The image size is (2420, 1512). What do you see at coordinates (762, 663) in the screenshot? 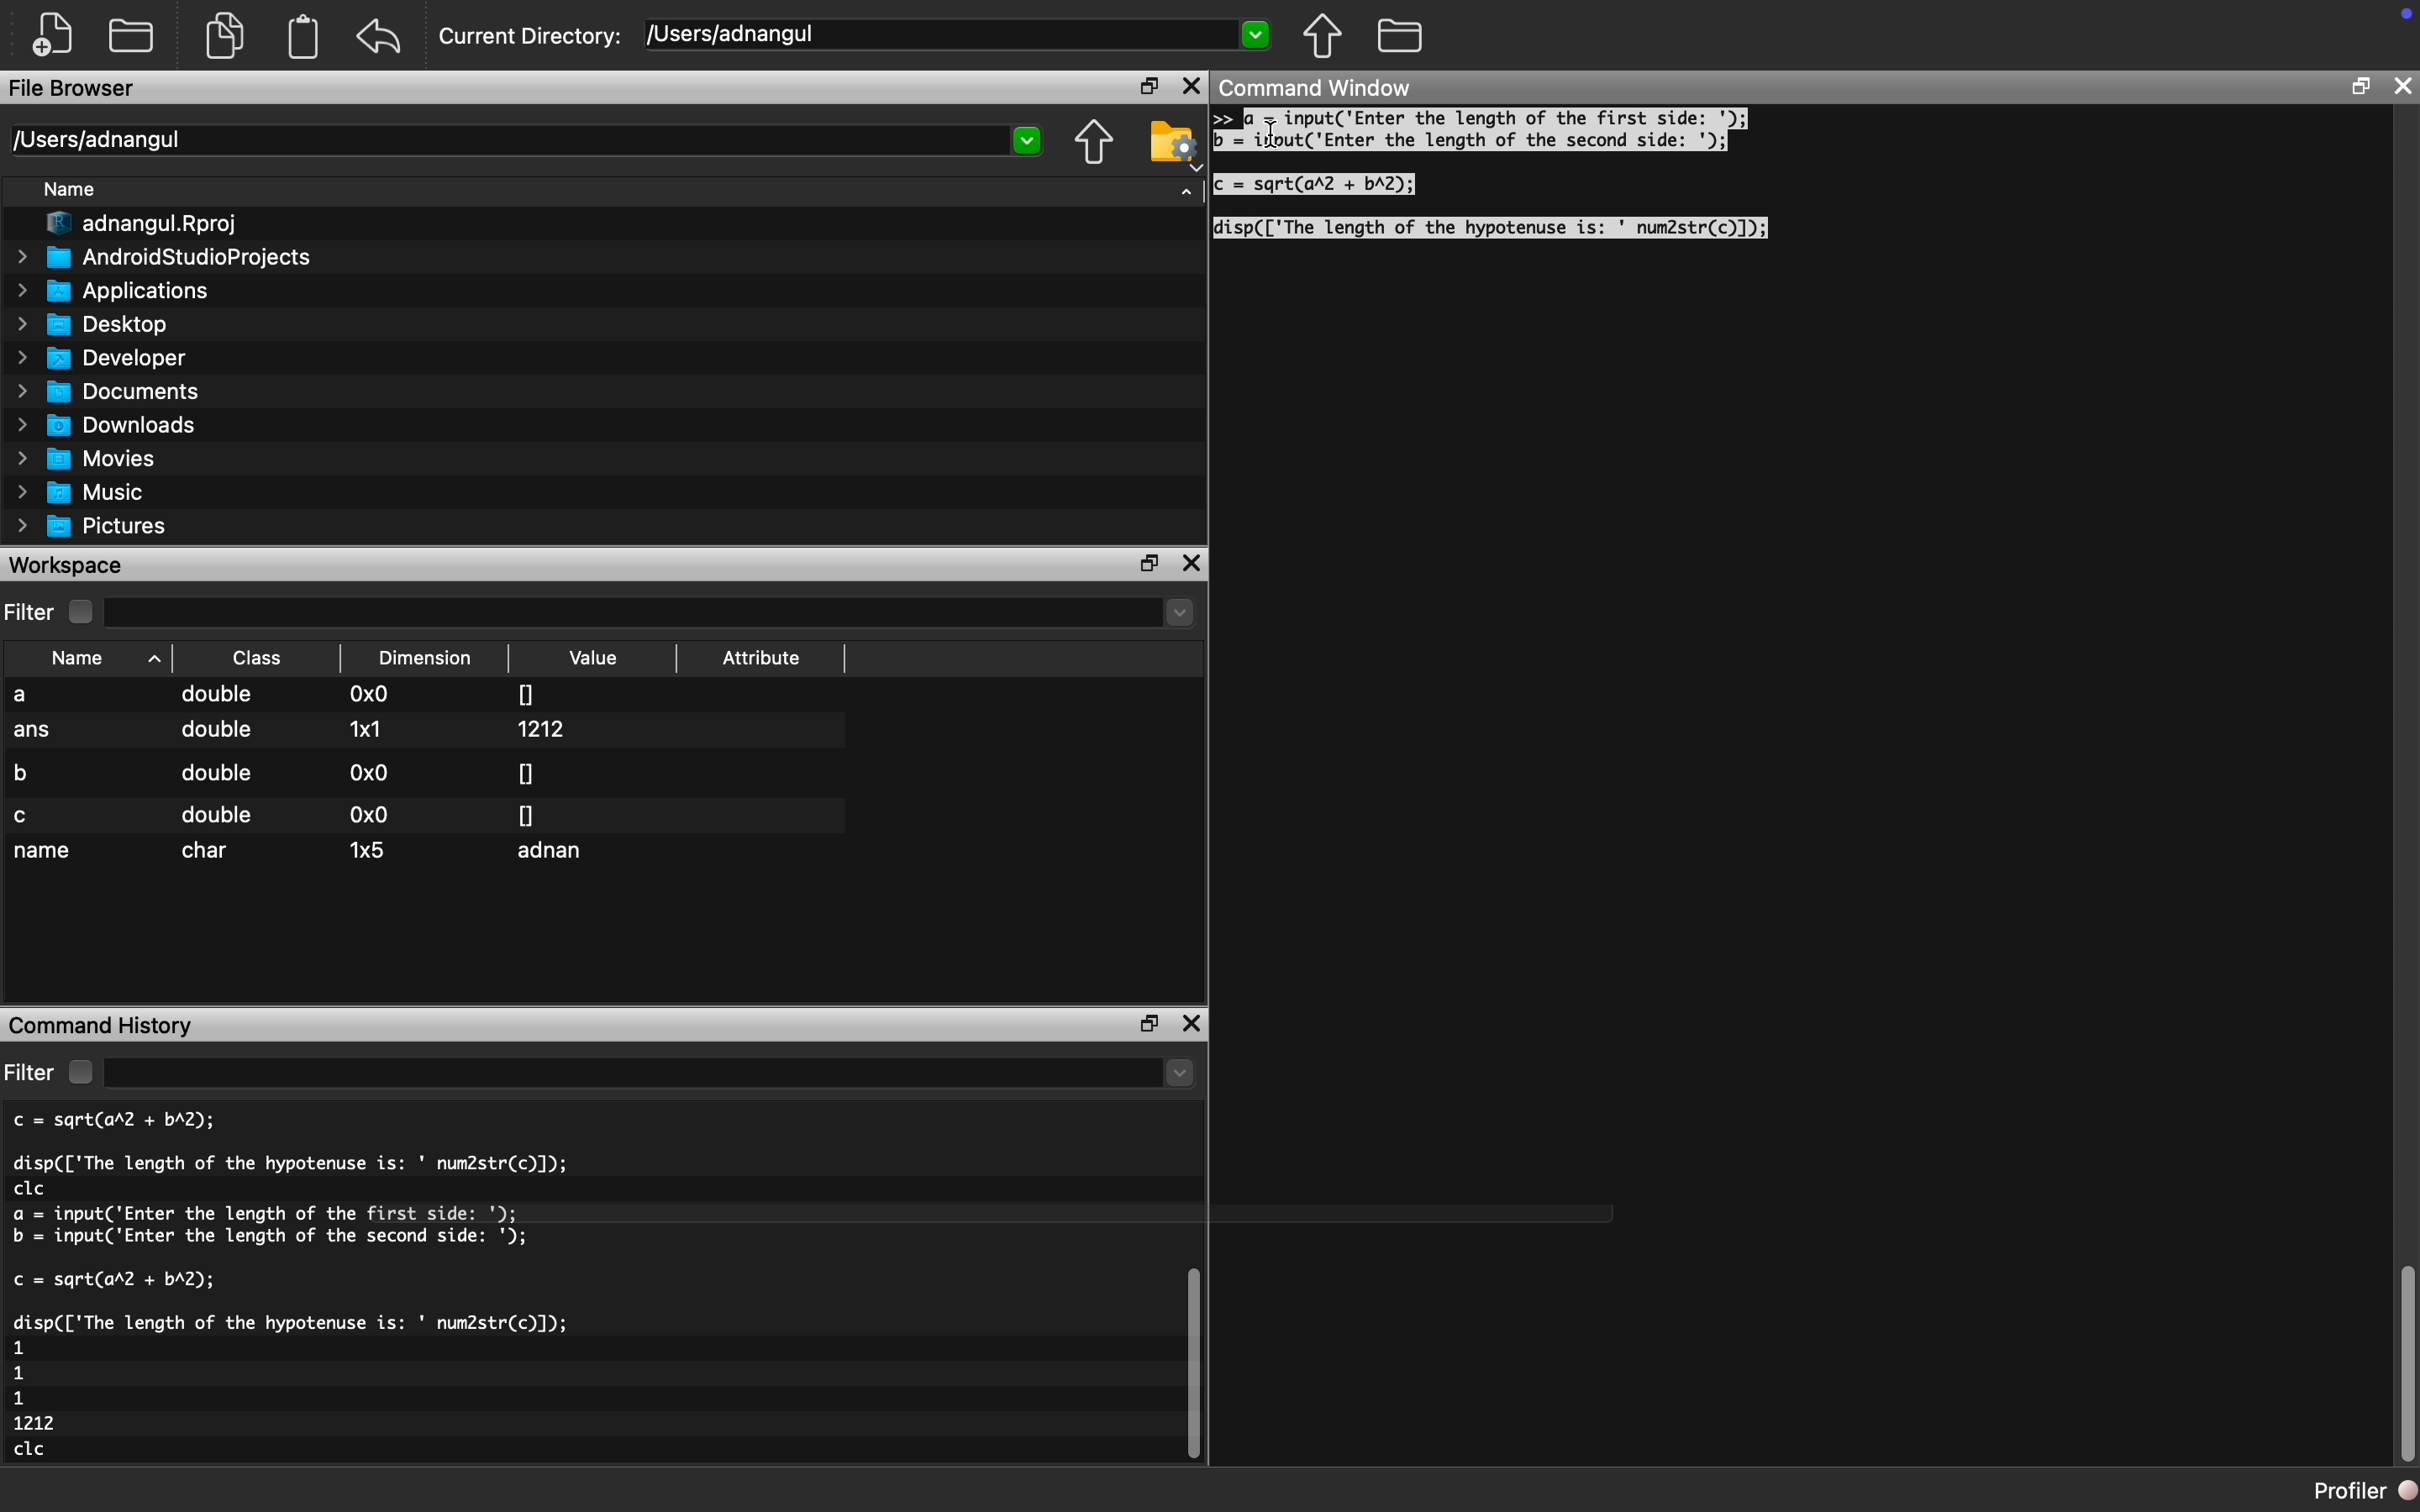
I see `Attribute` at bounding box center [762, 663].